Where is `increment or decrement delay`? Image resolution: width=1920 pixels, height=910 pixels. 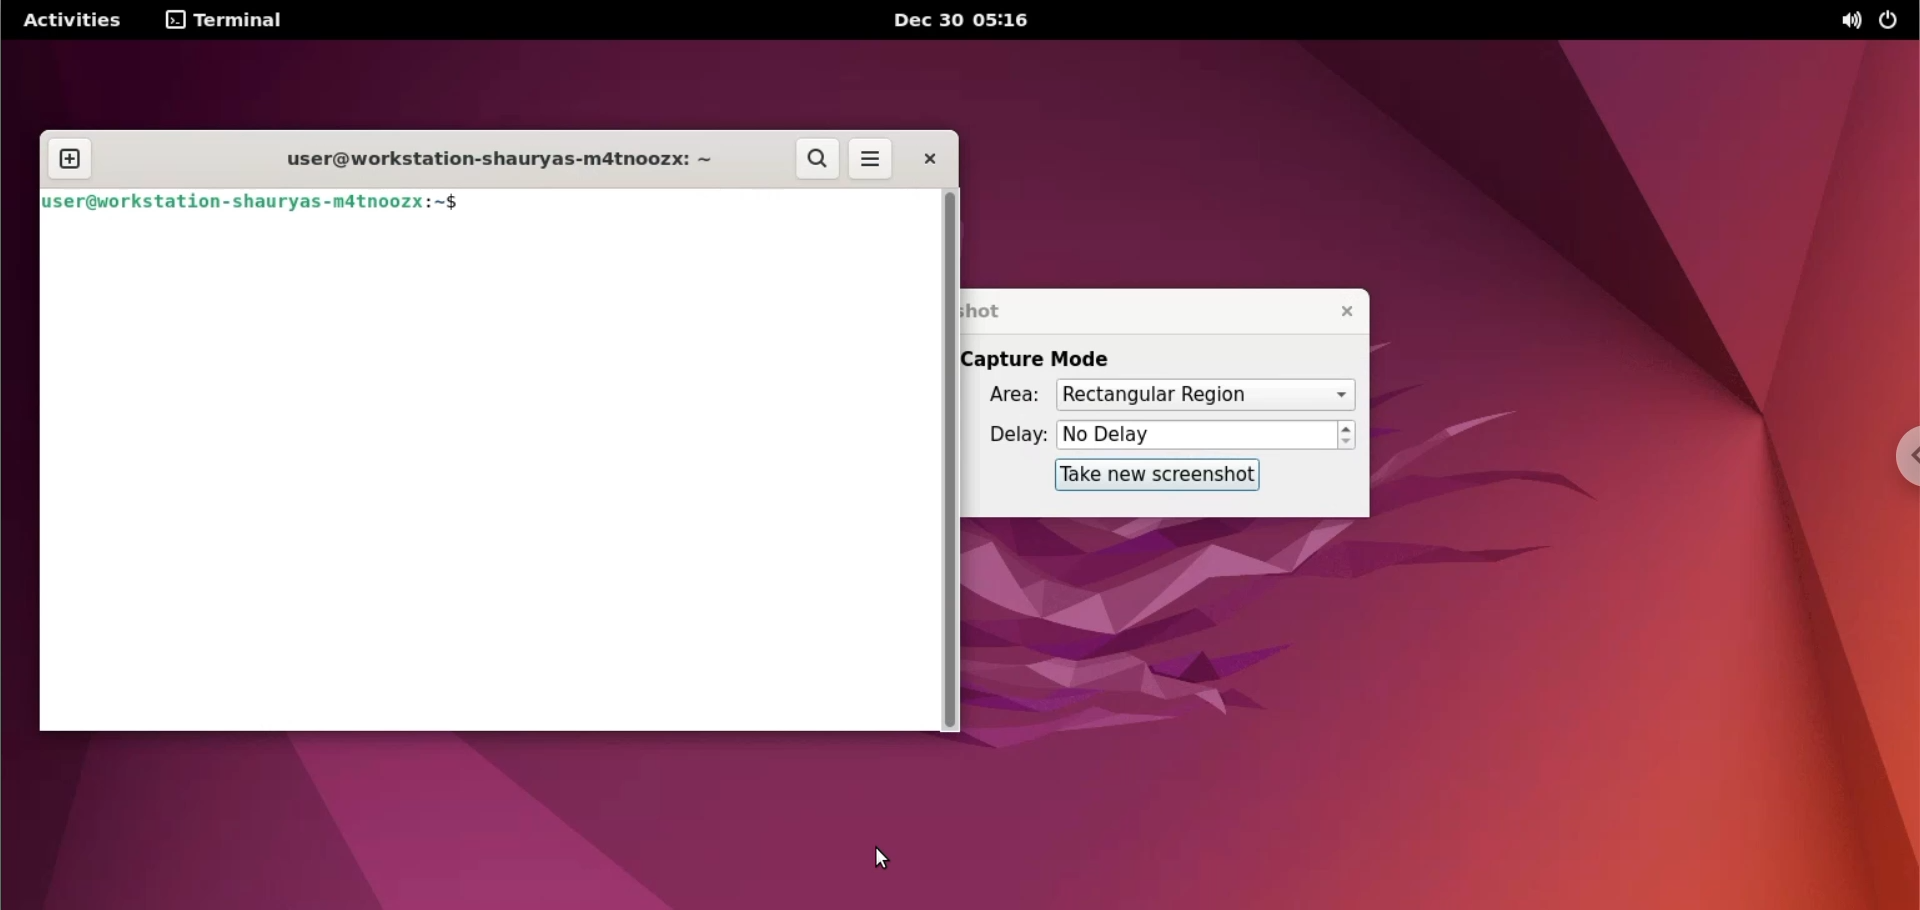 increment or decrement delay is located at coordinates (1347, 436).